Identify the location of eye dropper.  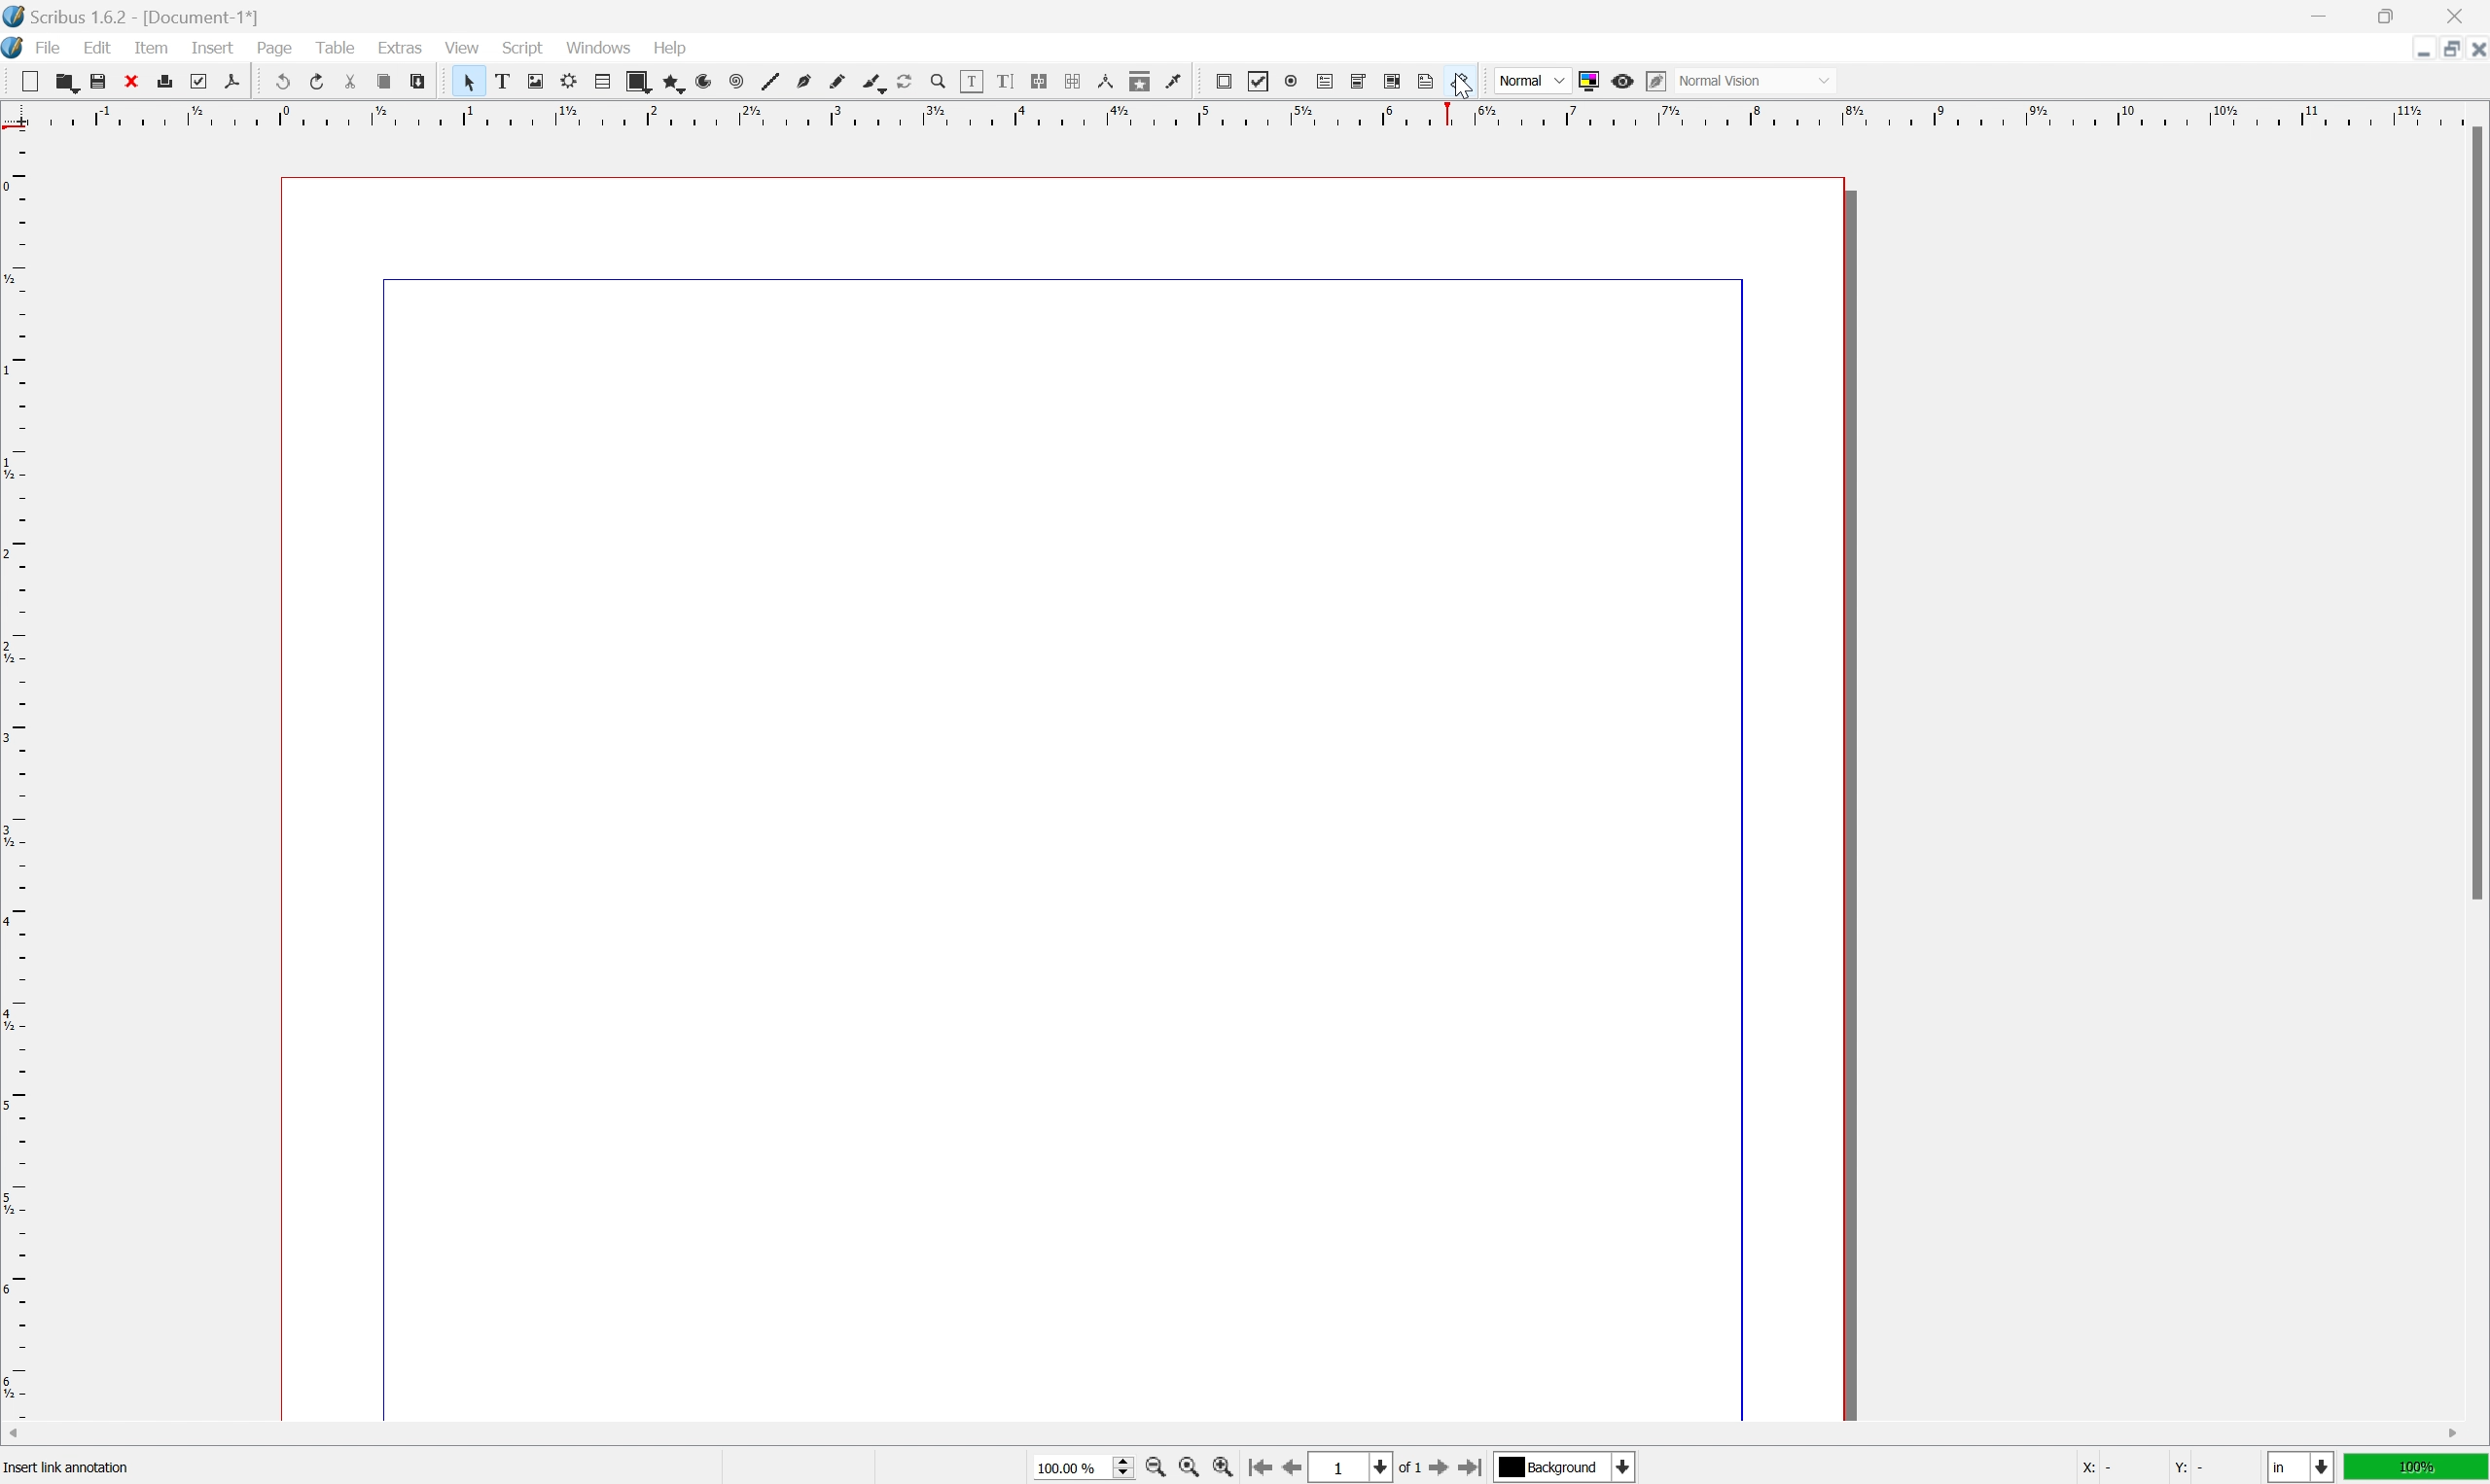
(1175, 82).